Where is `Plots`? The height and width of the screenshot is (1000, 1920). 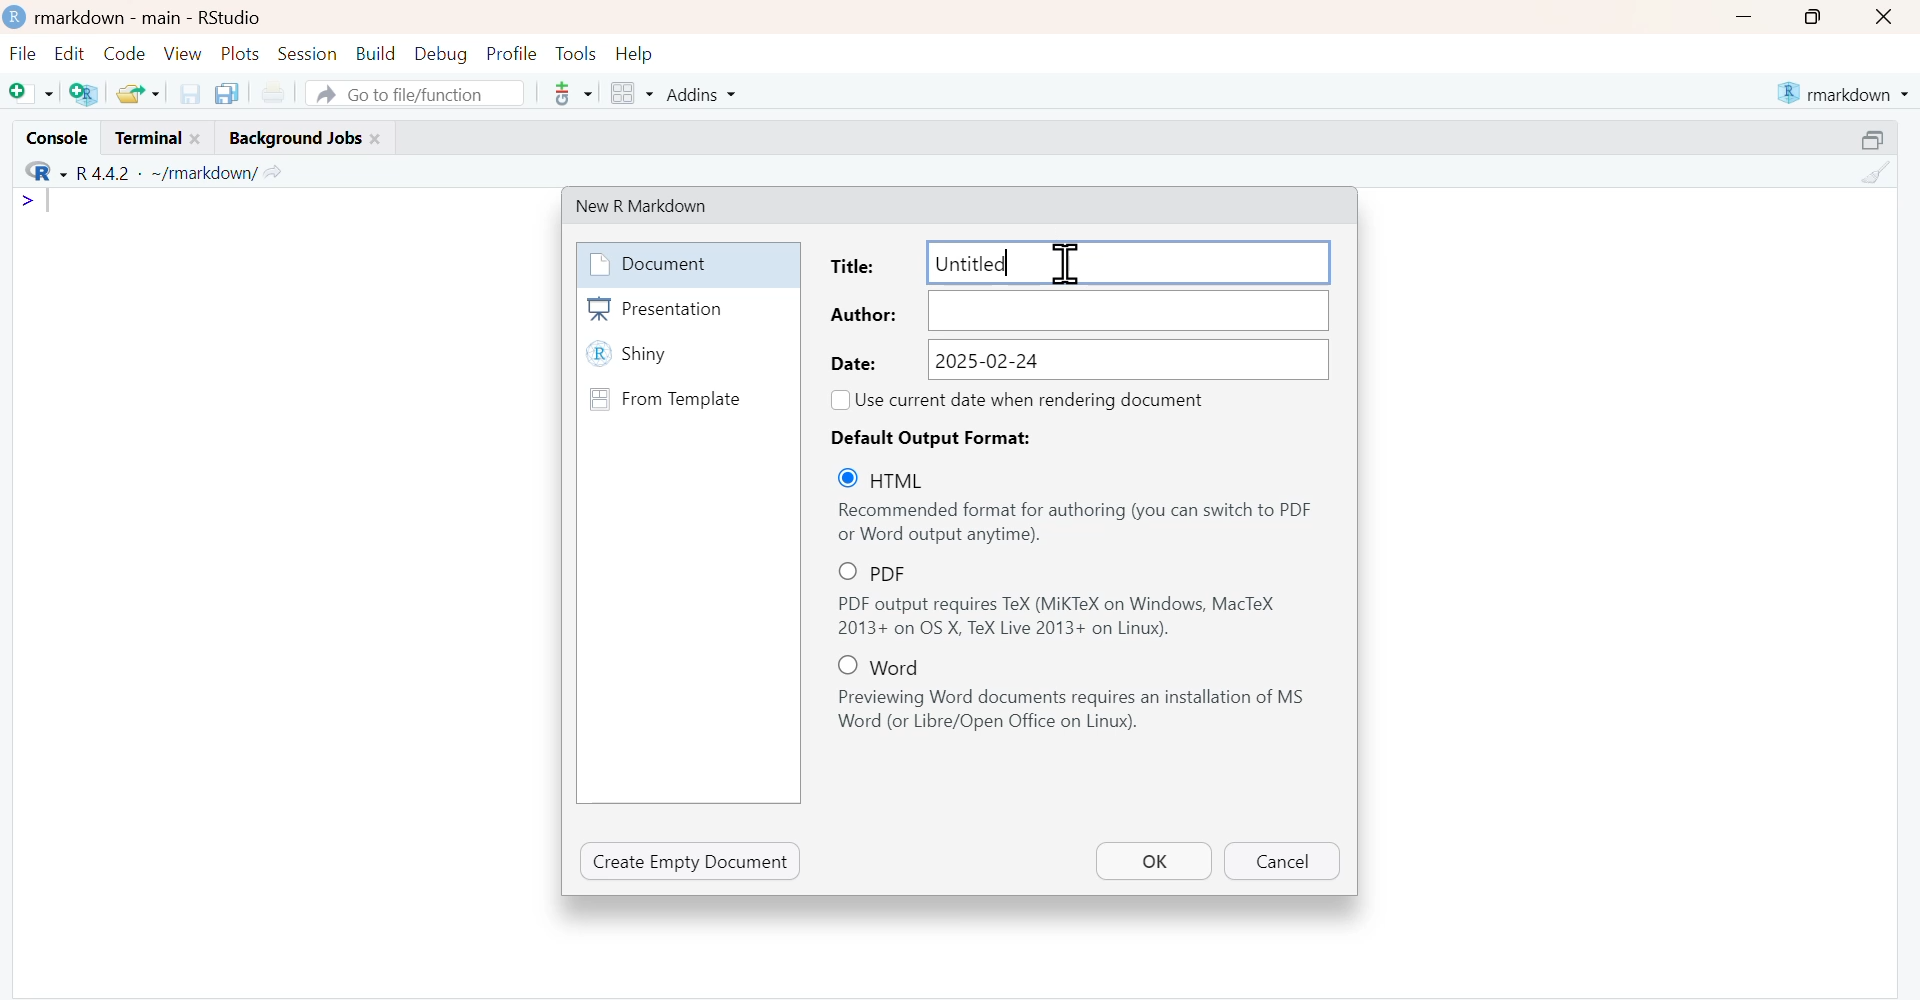
Plots is located at coordinates (242, 54).